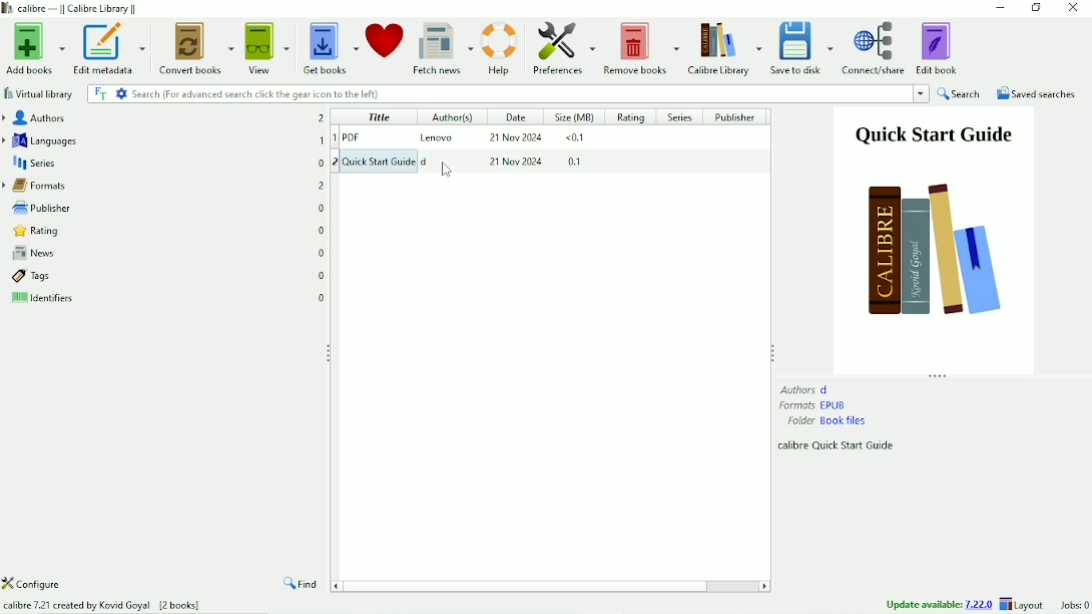 Image resolution: width=1092 pixels, height=614 pixels. What do you see at coordinates (1072, 605) in the screenshot?
I see `Jobs` at bounding box center [1072, 605].